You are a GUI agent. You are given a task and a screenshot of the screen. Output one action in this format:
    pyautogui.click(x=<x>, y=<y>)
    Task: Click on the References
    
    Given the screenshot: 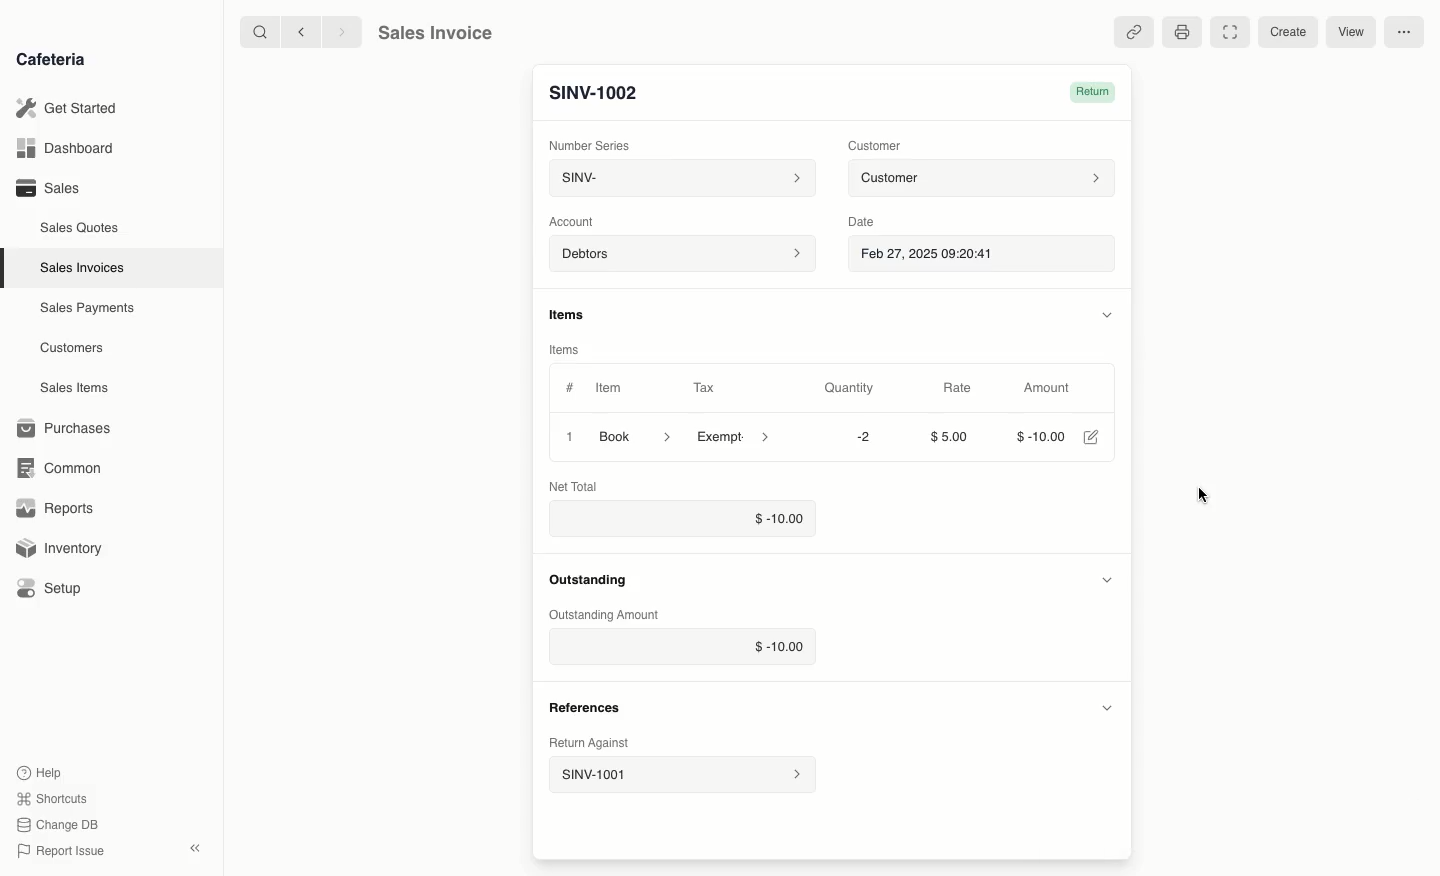 What is the action you would take?
    pyautogui.click(x=583, y=707)
    